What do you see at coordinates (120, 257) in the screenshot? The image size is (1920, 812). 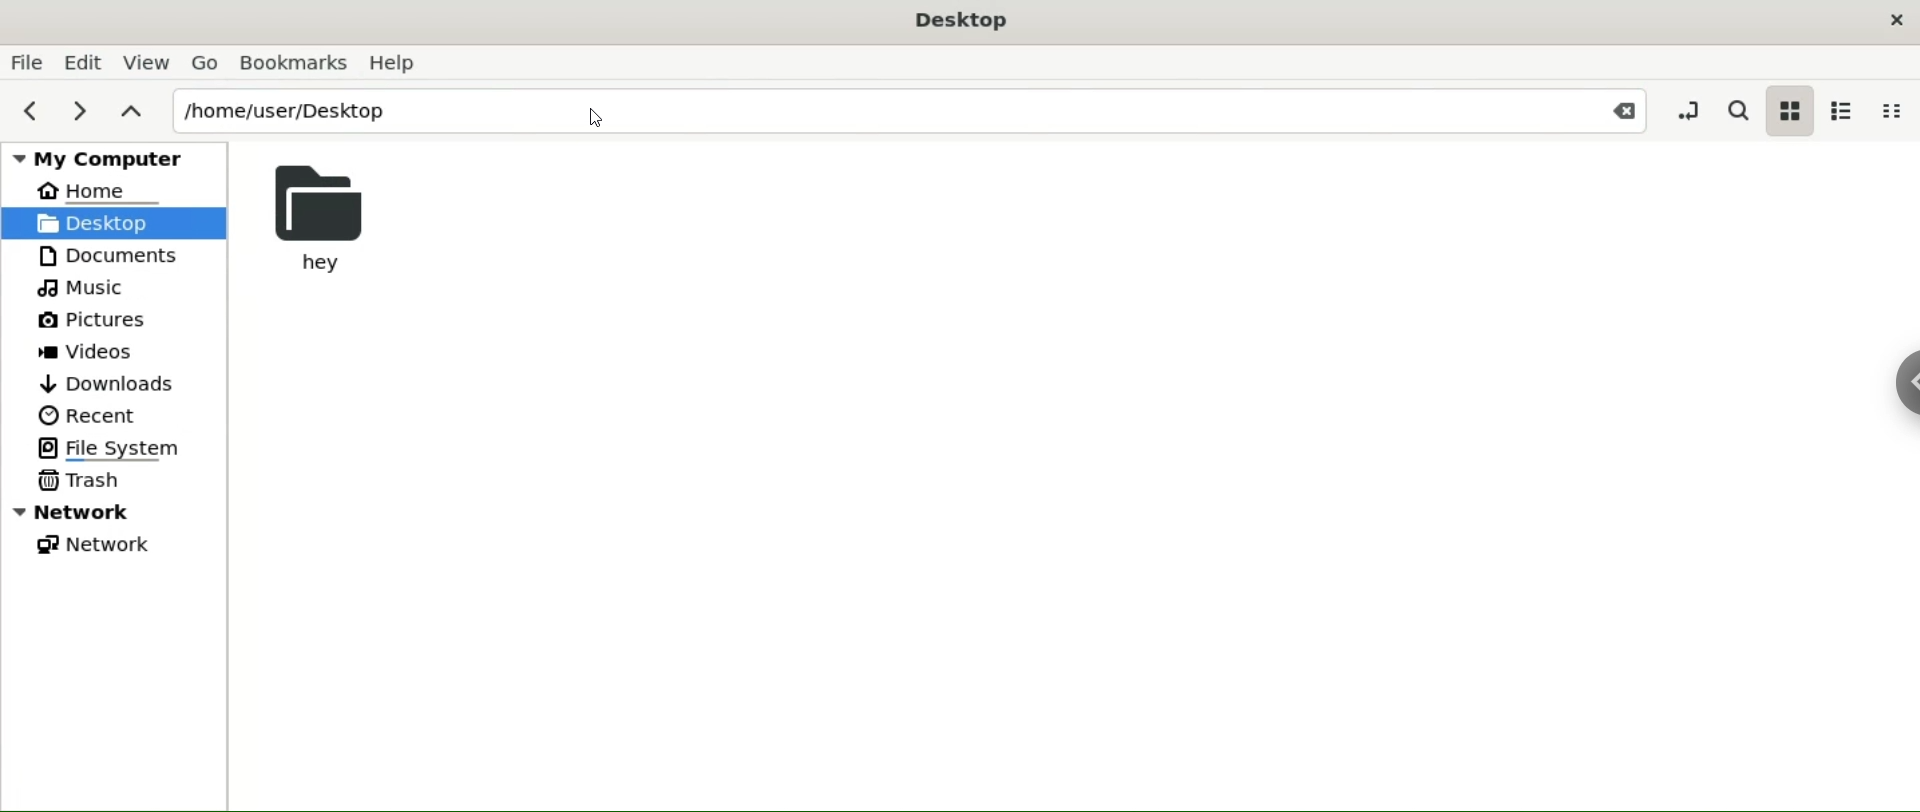 I see `documents` at bounding box center [120, 257].